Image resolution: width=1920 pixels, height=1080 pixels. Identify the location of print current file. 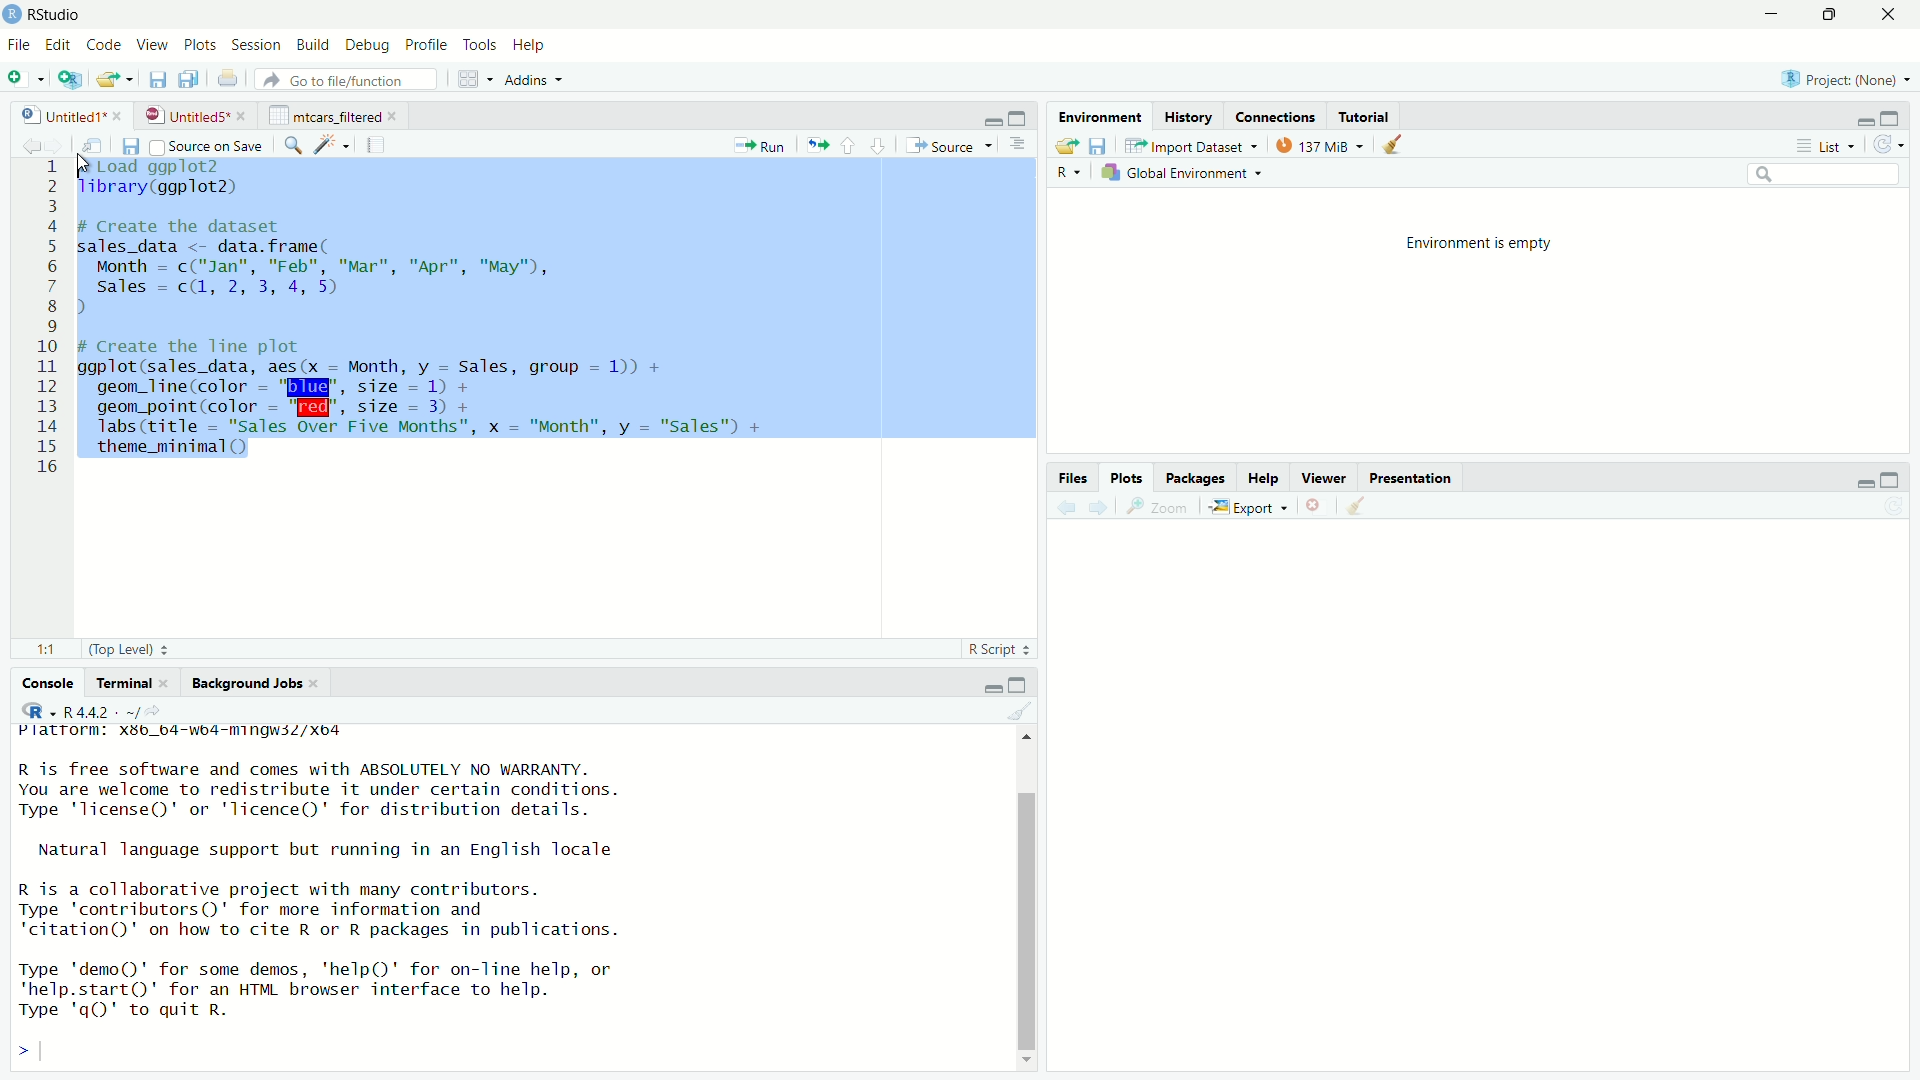
(229, 80).